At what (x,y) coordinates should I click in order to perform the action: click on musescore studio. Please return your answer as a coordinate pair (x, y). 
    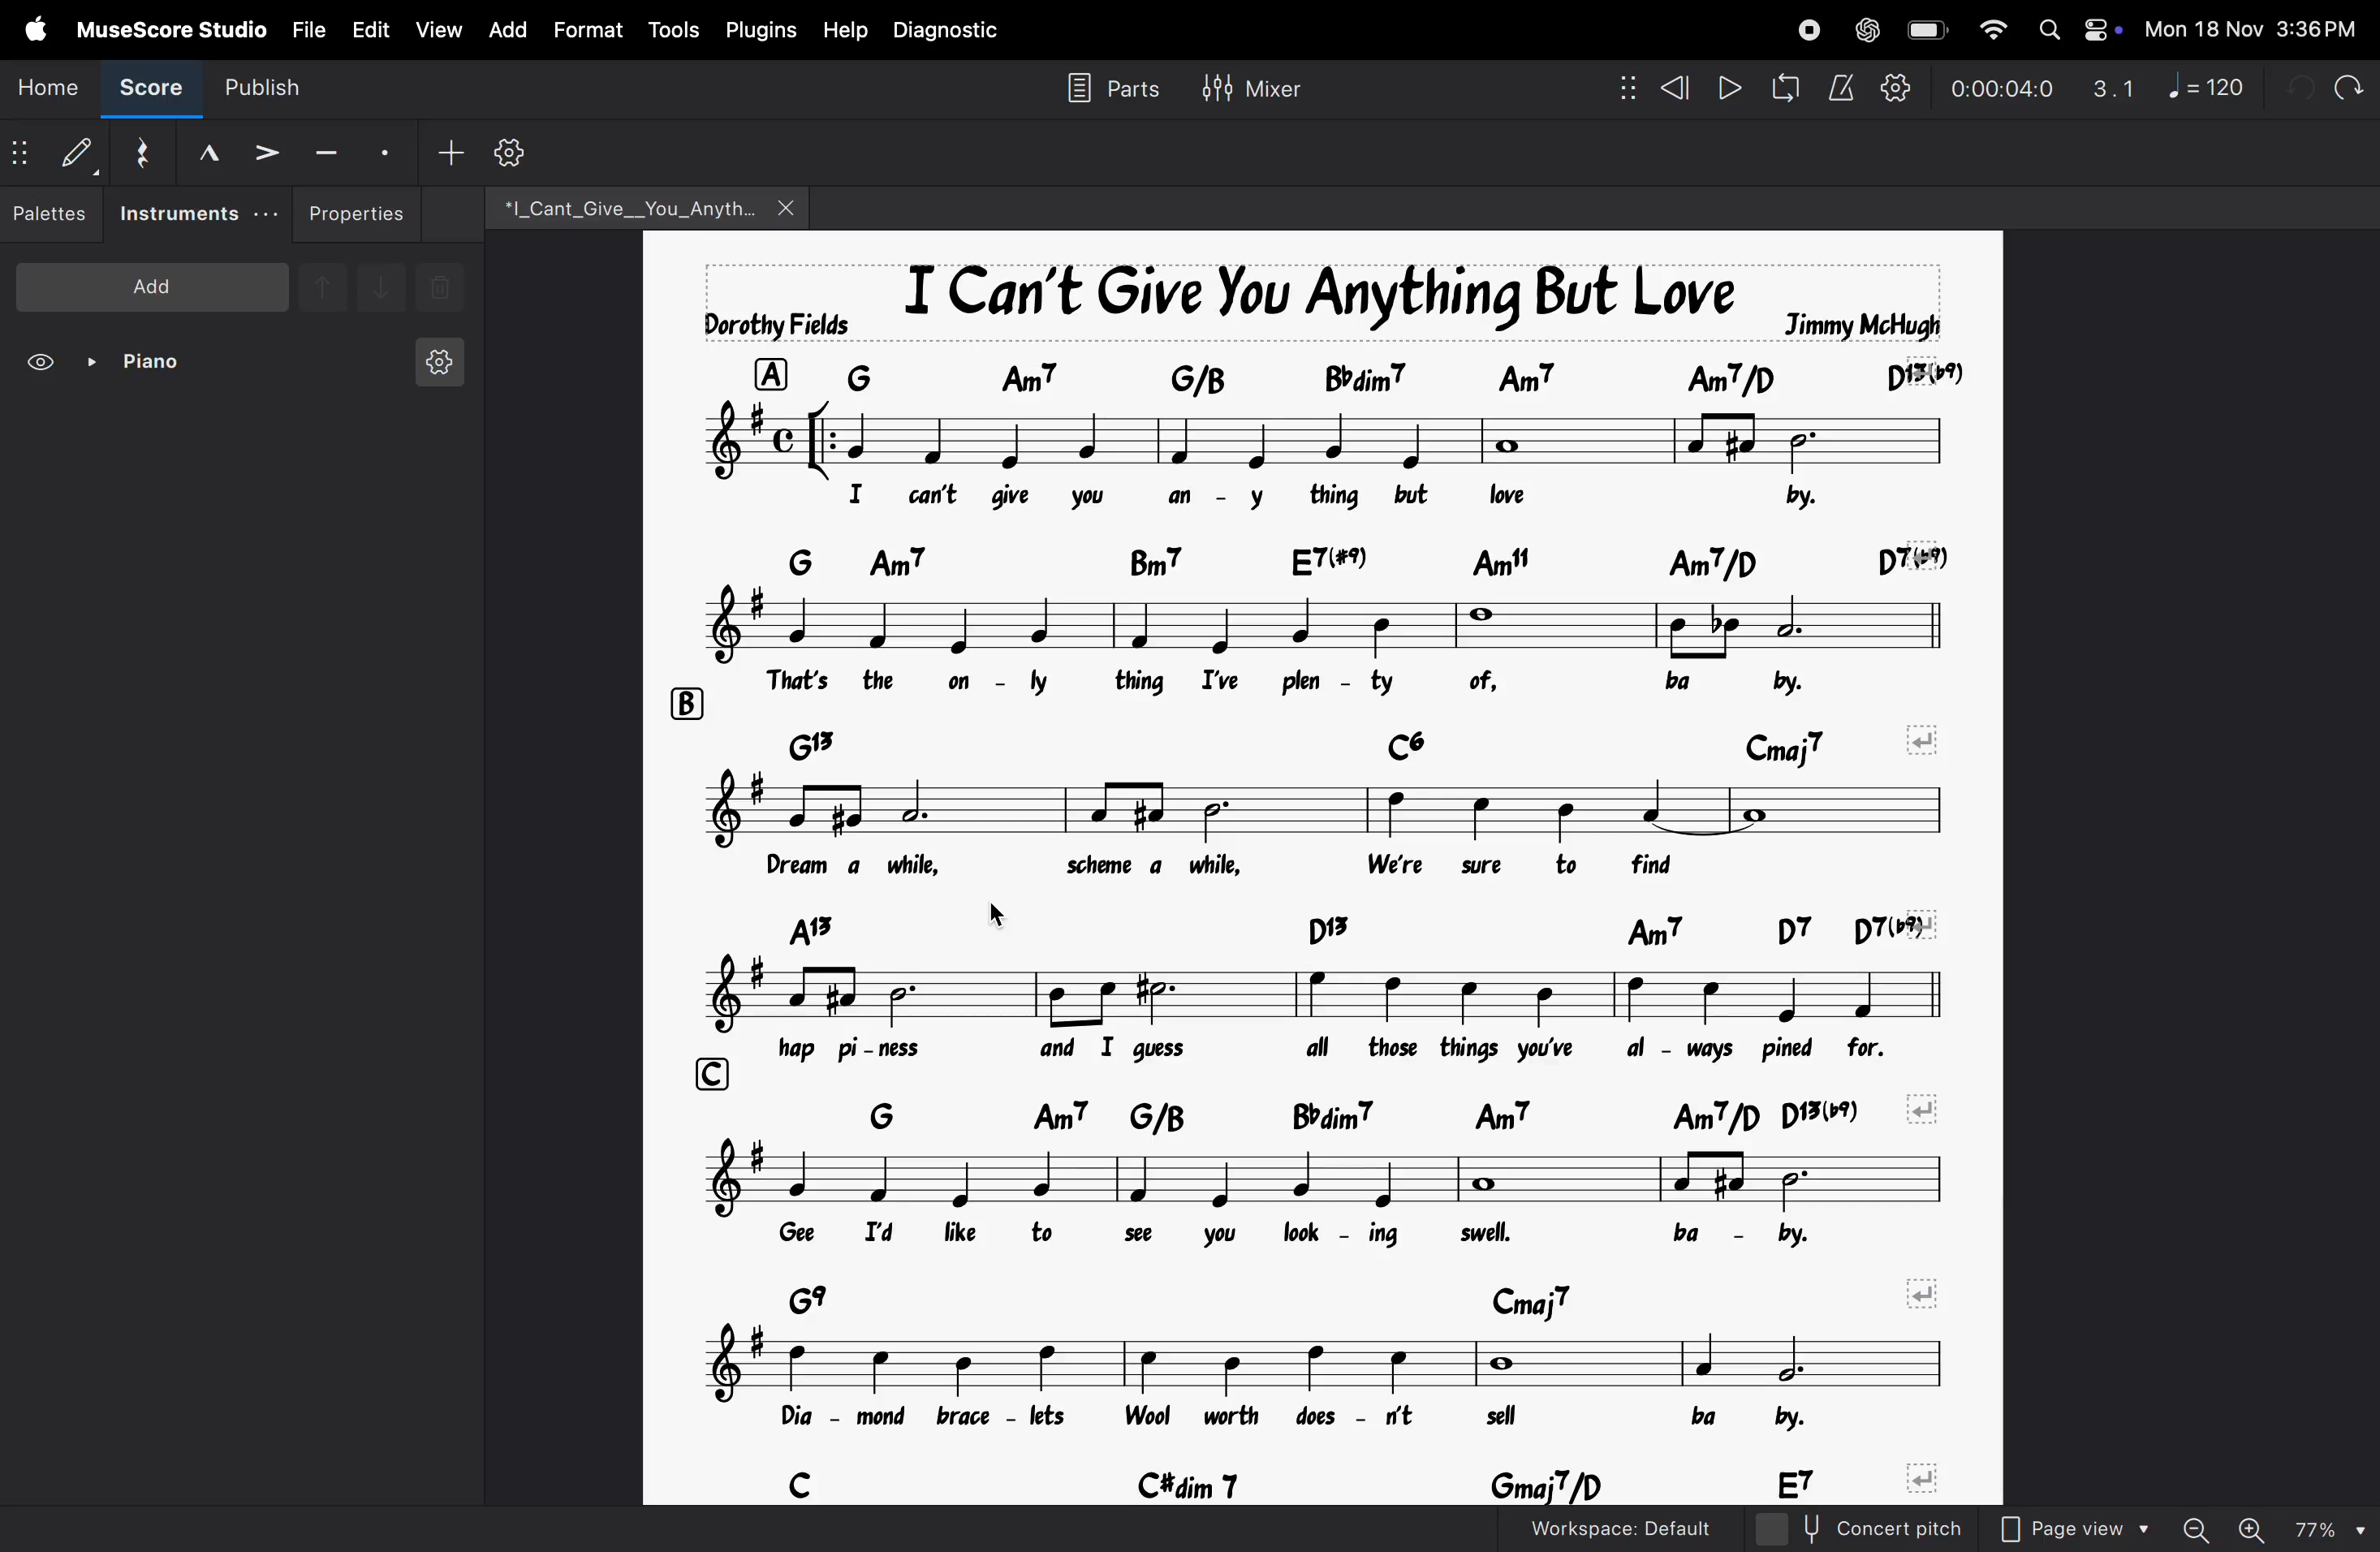
    Looking at the image, I should click on (166, 27).